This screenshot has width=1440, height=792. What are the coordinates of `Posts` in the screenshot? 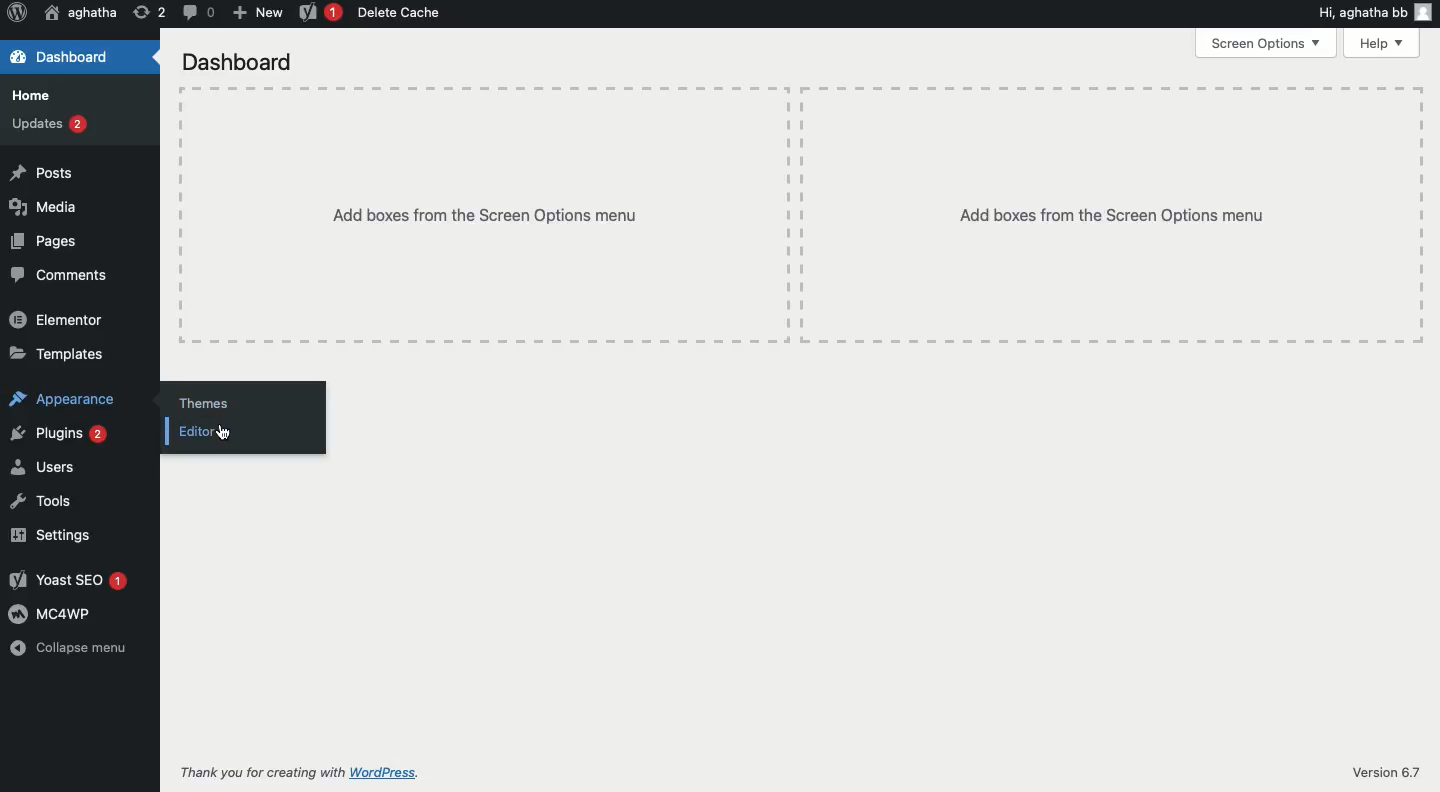 It's located at (44, 170).